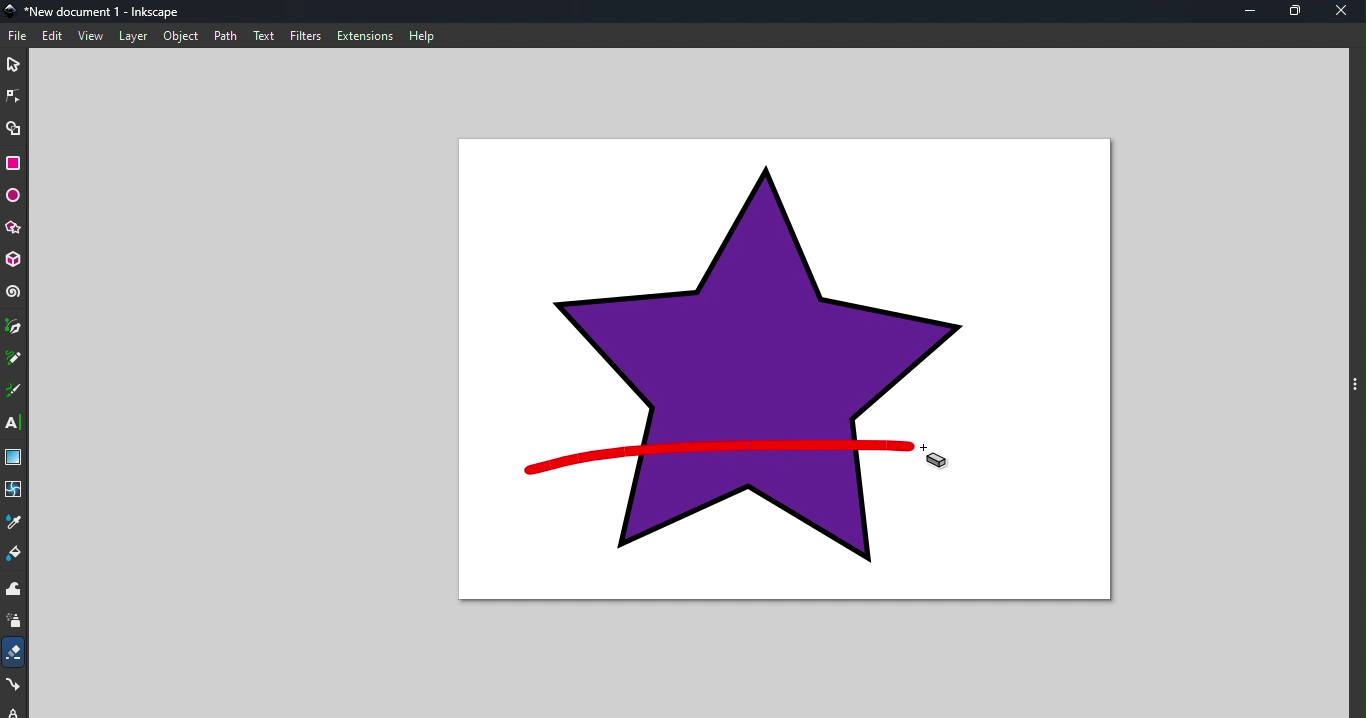 This screenshot has height=718, width=1366. What do you see at coordinates (14, 422) in the screenshot?
I see `text tool` at bounding box center [14, 422].